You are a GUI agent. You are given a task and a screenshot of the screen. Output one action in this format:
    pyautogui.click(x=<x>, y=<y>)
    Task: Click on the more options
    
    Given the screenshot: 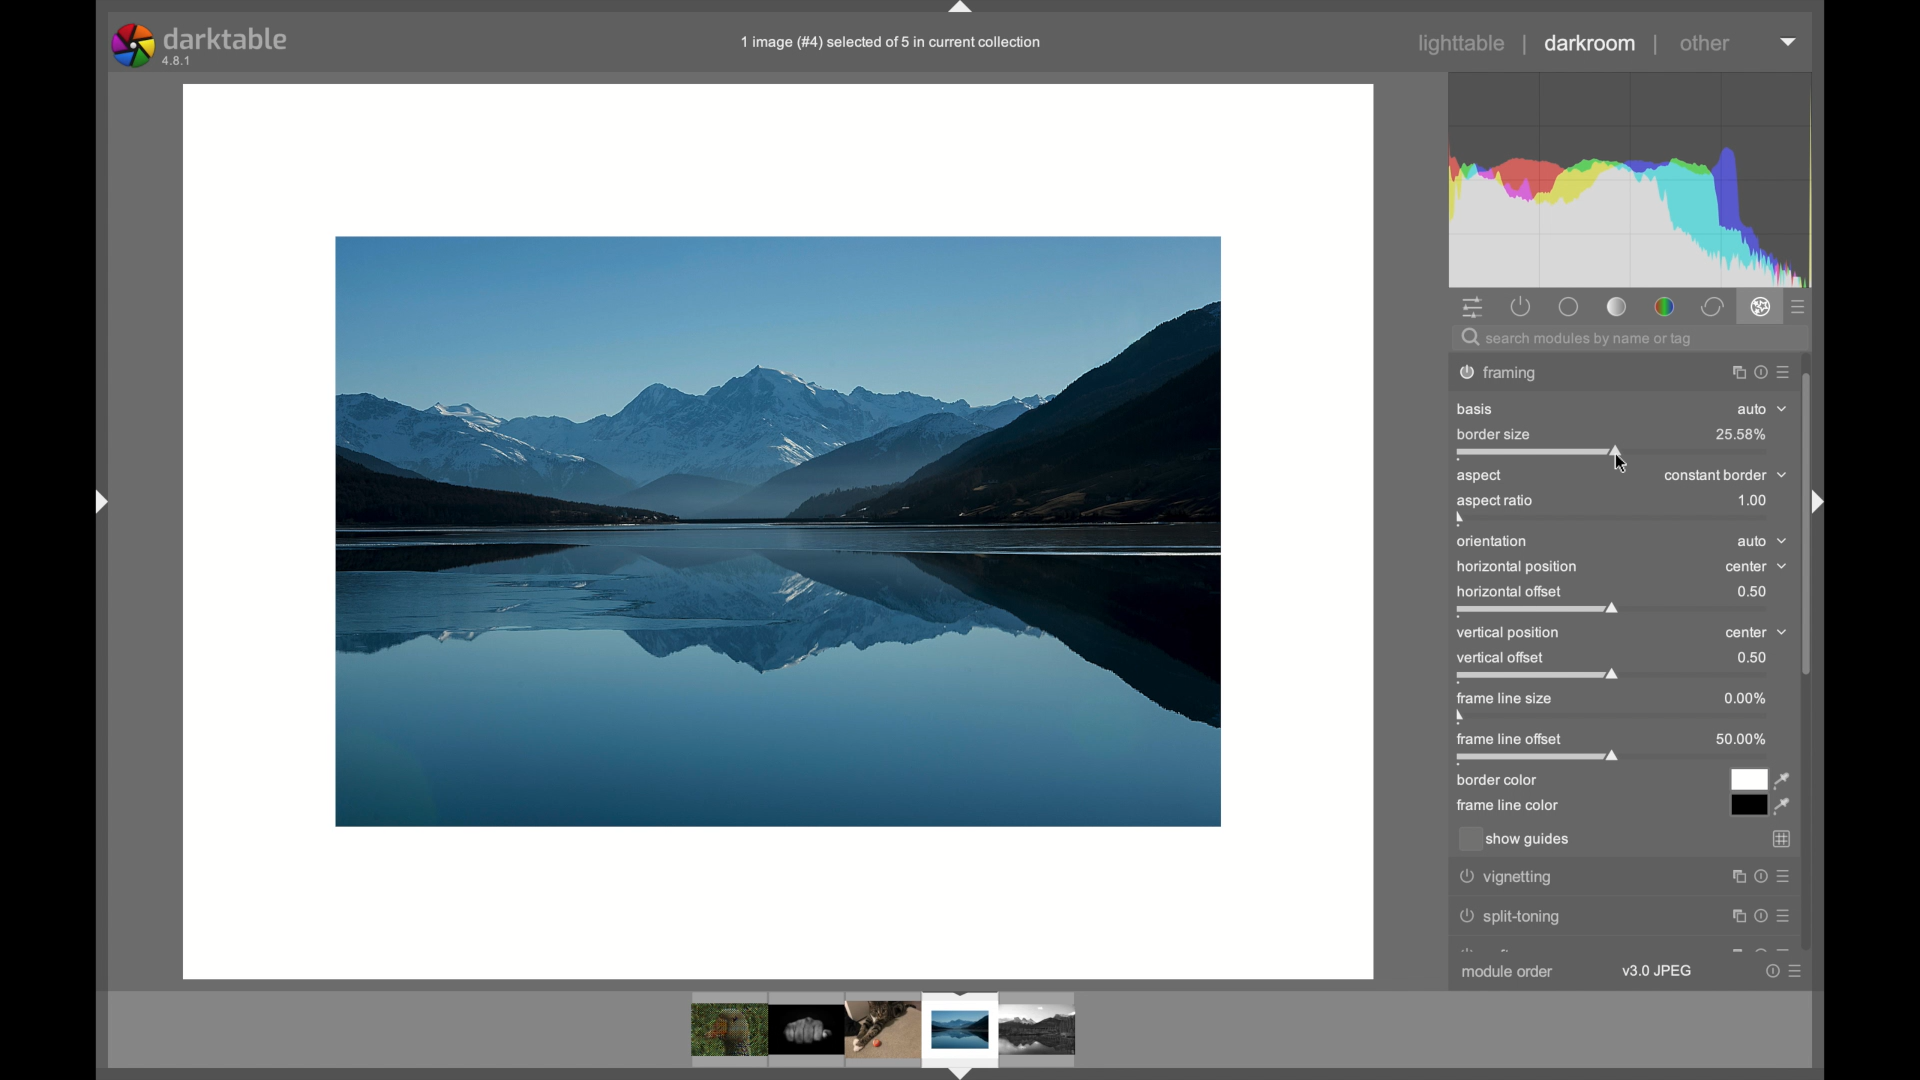 What is the action you would take?
    pyautogui.click(x=1790, y=42)
    